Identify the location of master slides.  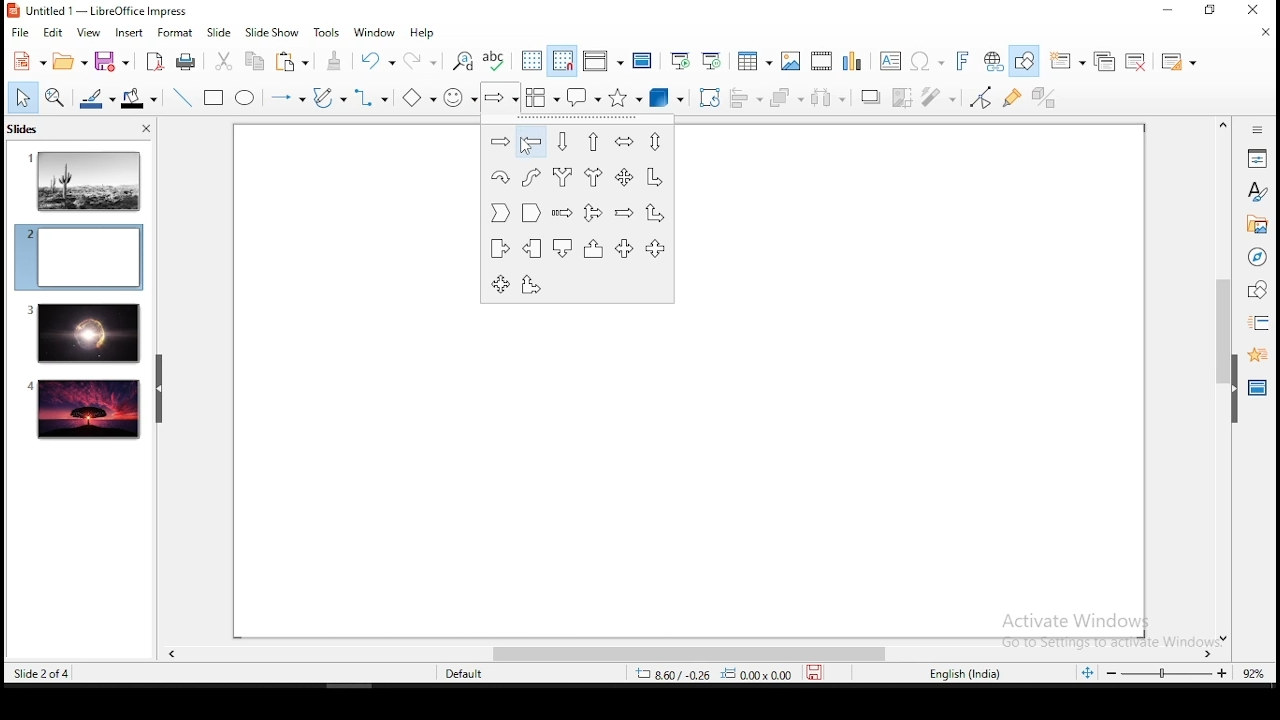
(1259, 386).